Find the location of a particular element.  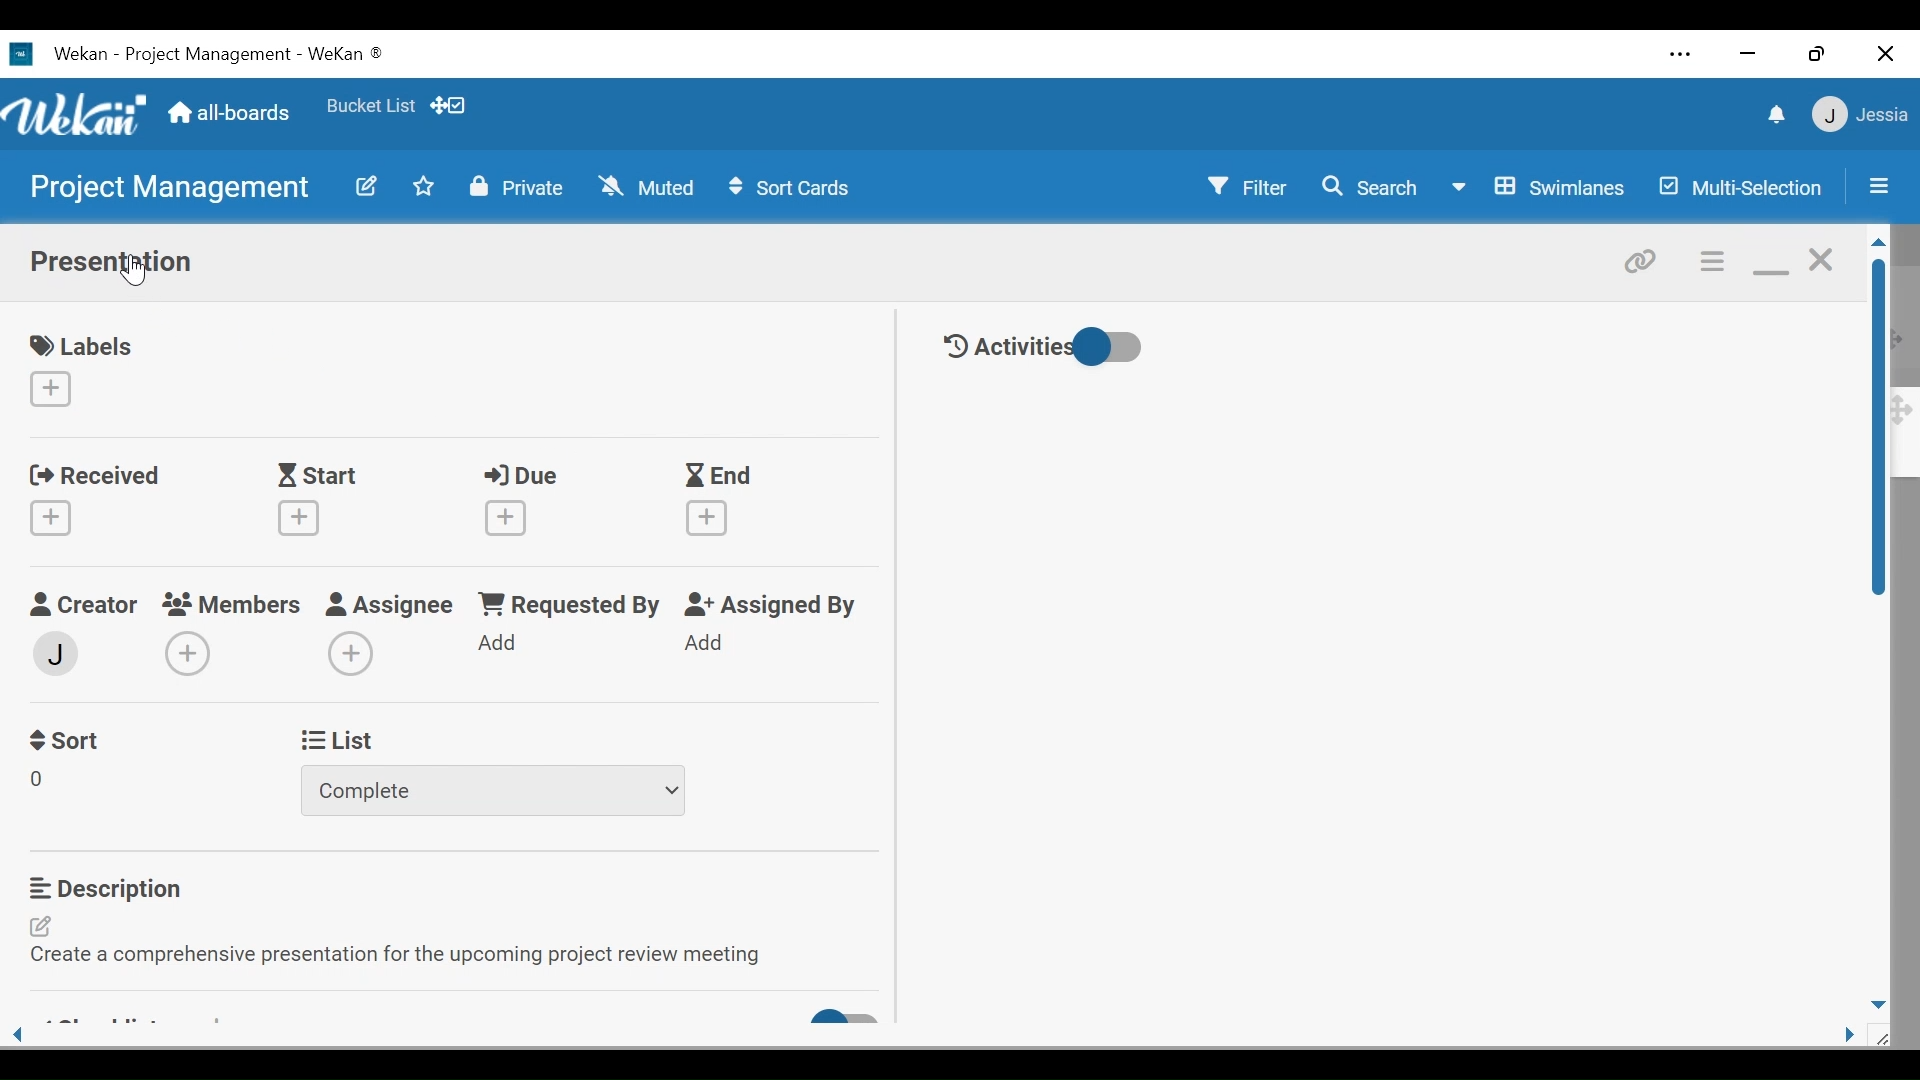

Board Title is located at coordinates (170, 191).